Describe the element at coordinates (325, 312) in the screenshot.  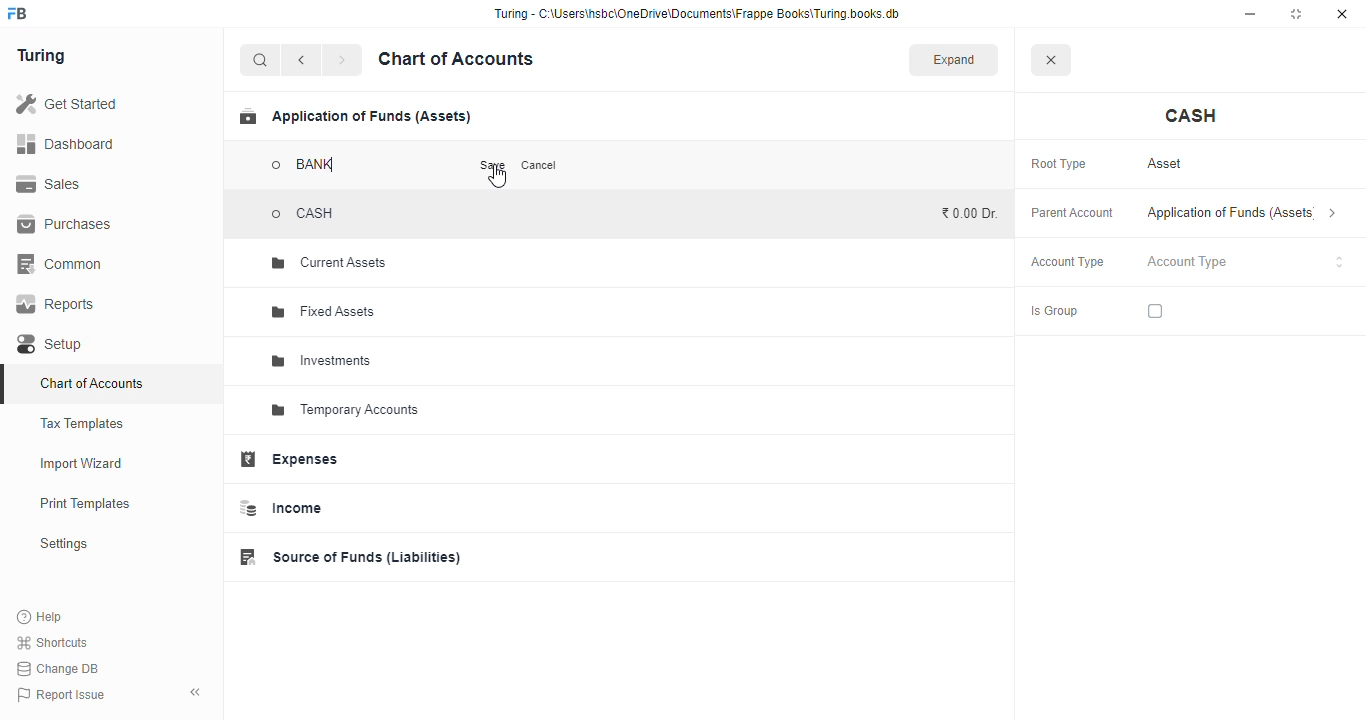
I see `fixed assets` at that location.